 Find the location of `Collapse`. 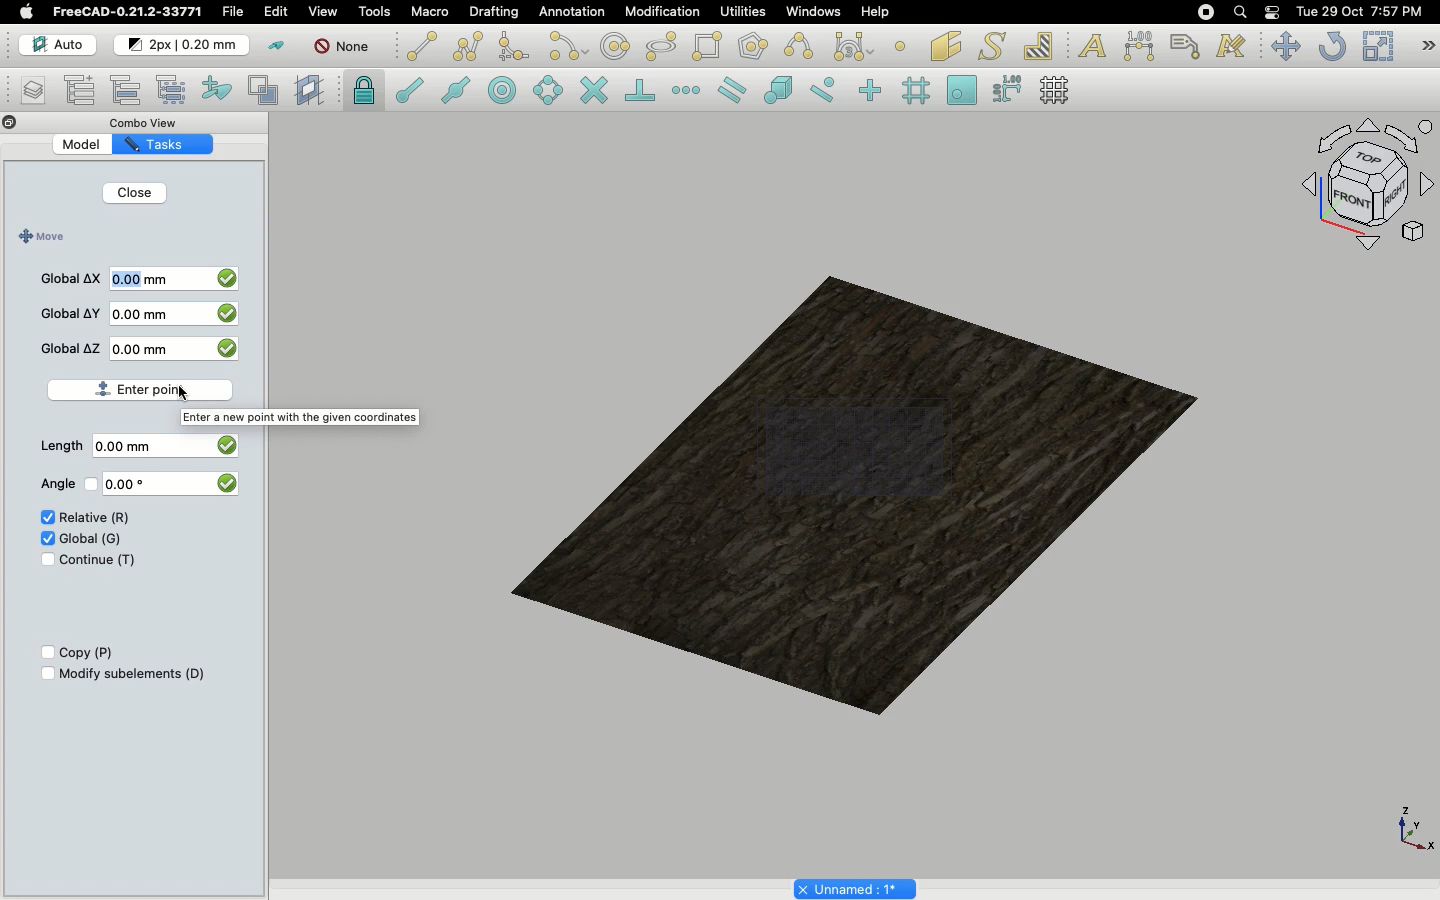

Collapse is located at coordinates (29, 123).